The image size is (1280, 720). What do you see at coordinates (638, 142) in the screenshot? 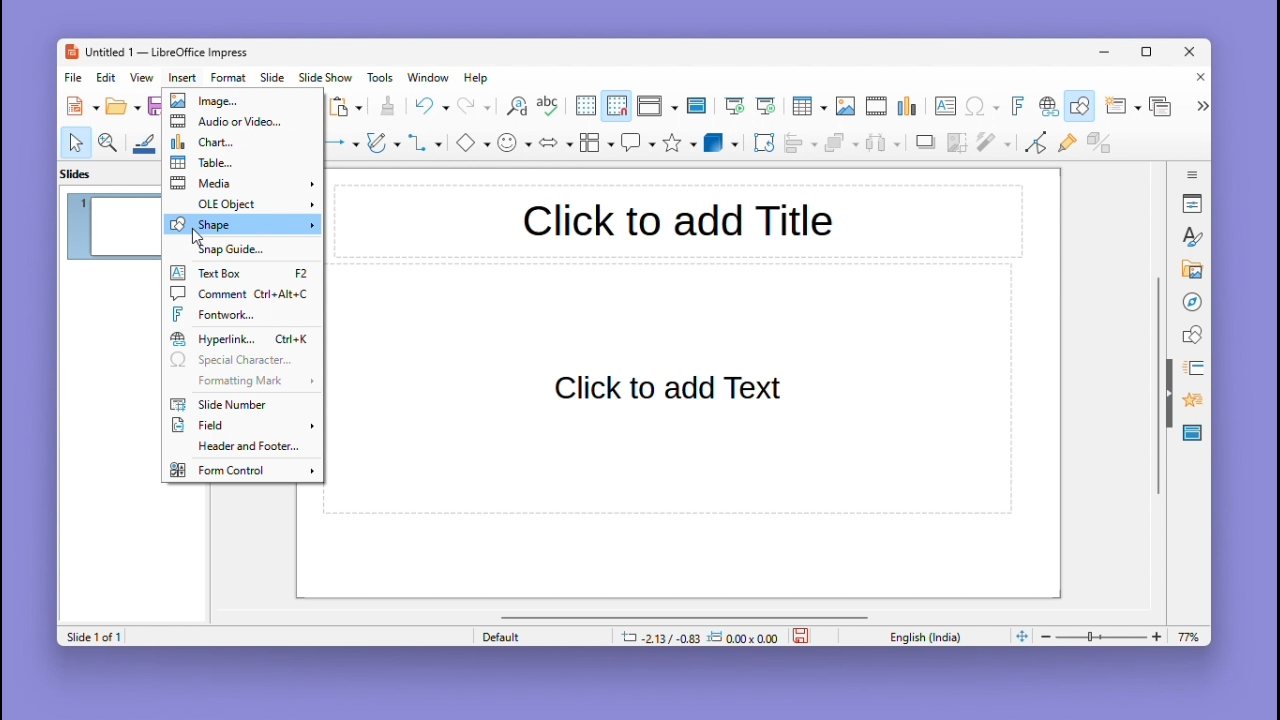
I see `Comment box` at bounding box center [638, 142].